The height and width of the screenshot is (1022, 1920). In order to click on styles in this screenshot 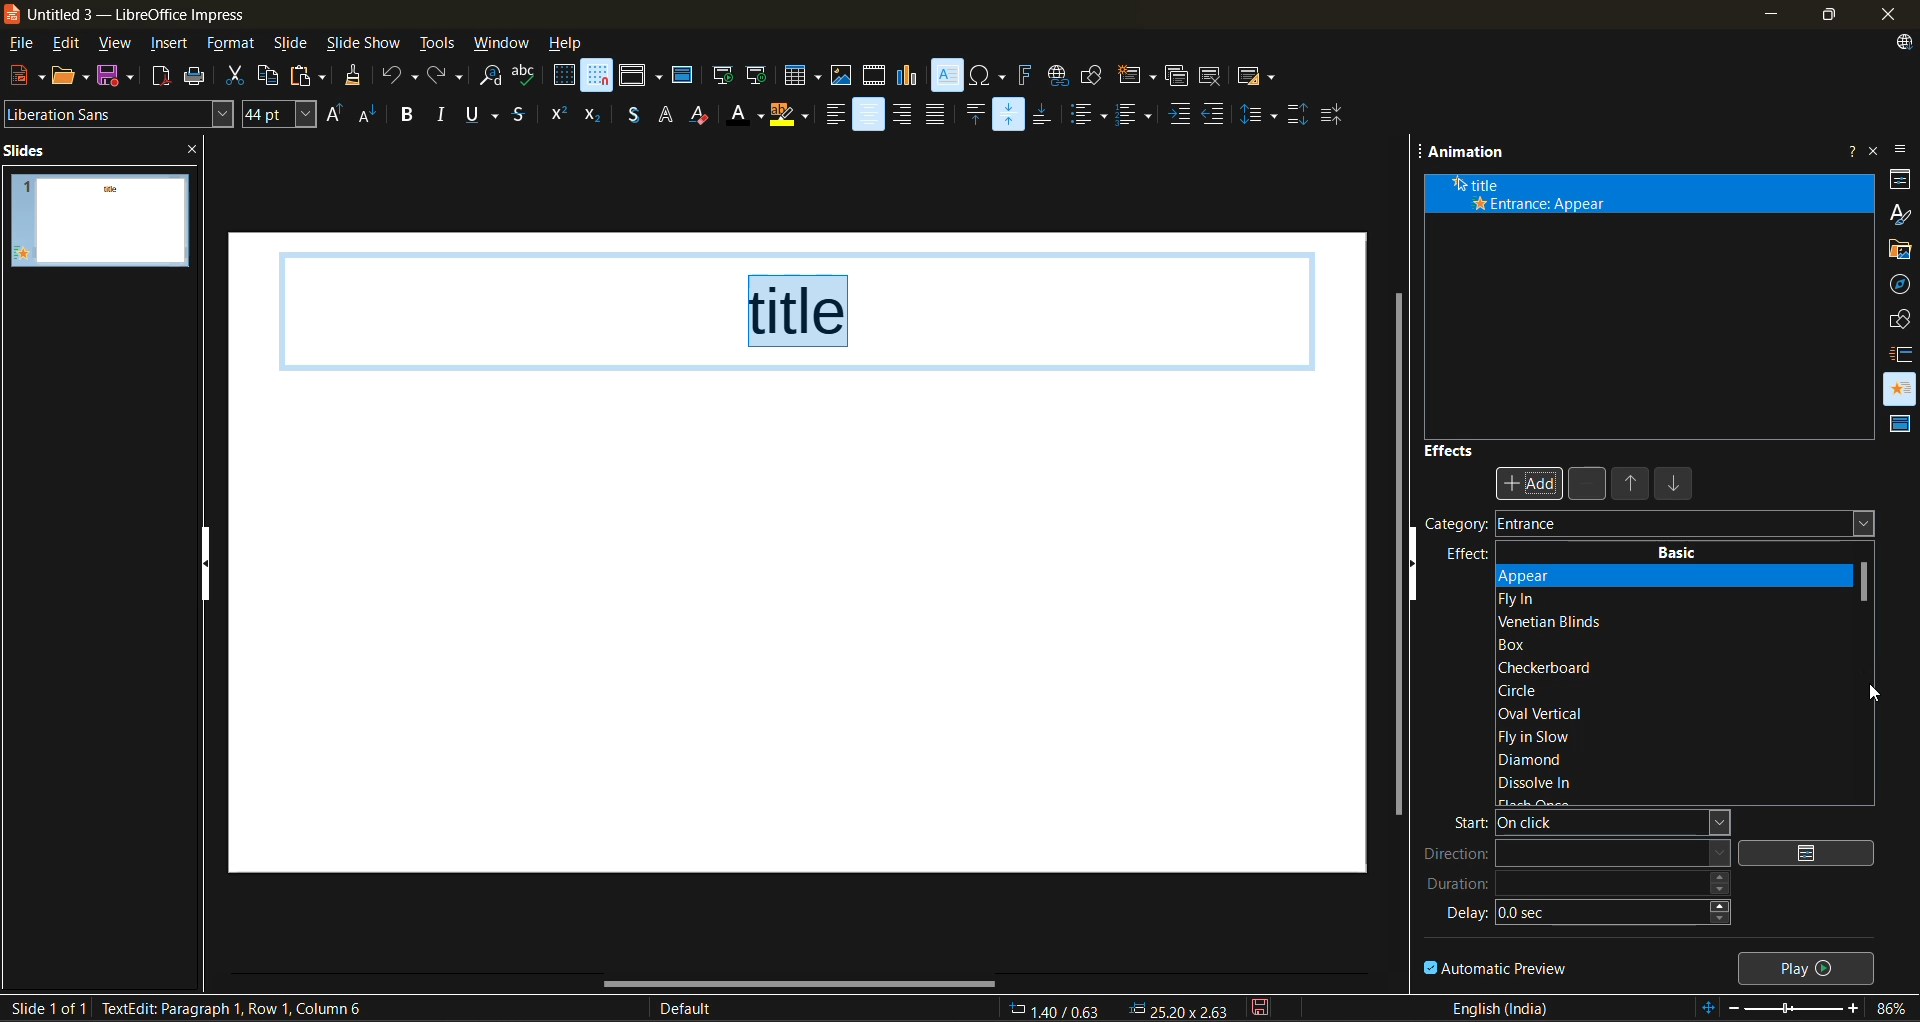, I will do `click(1901, 212)`.